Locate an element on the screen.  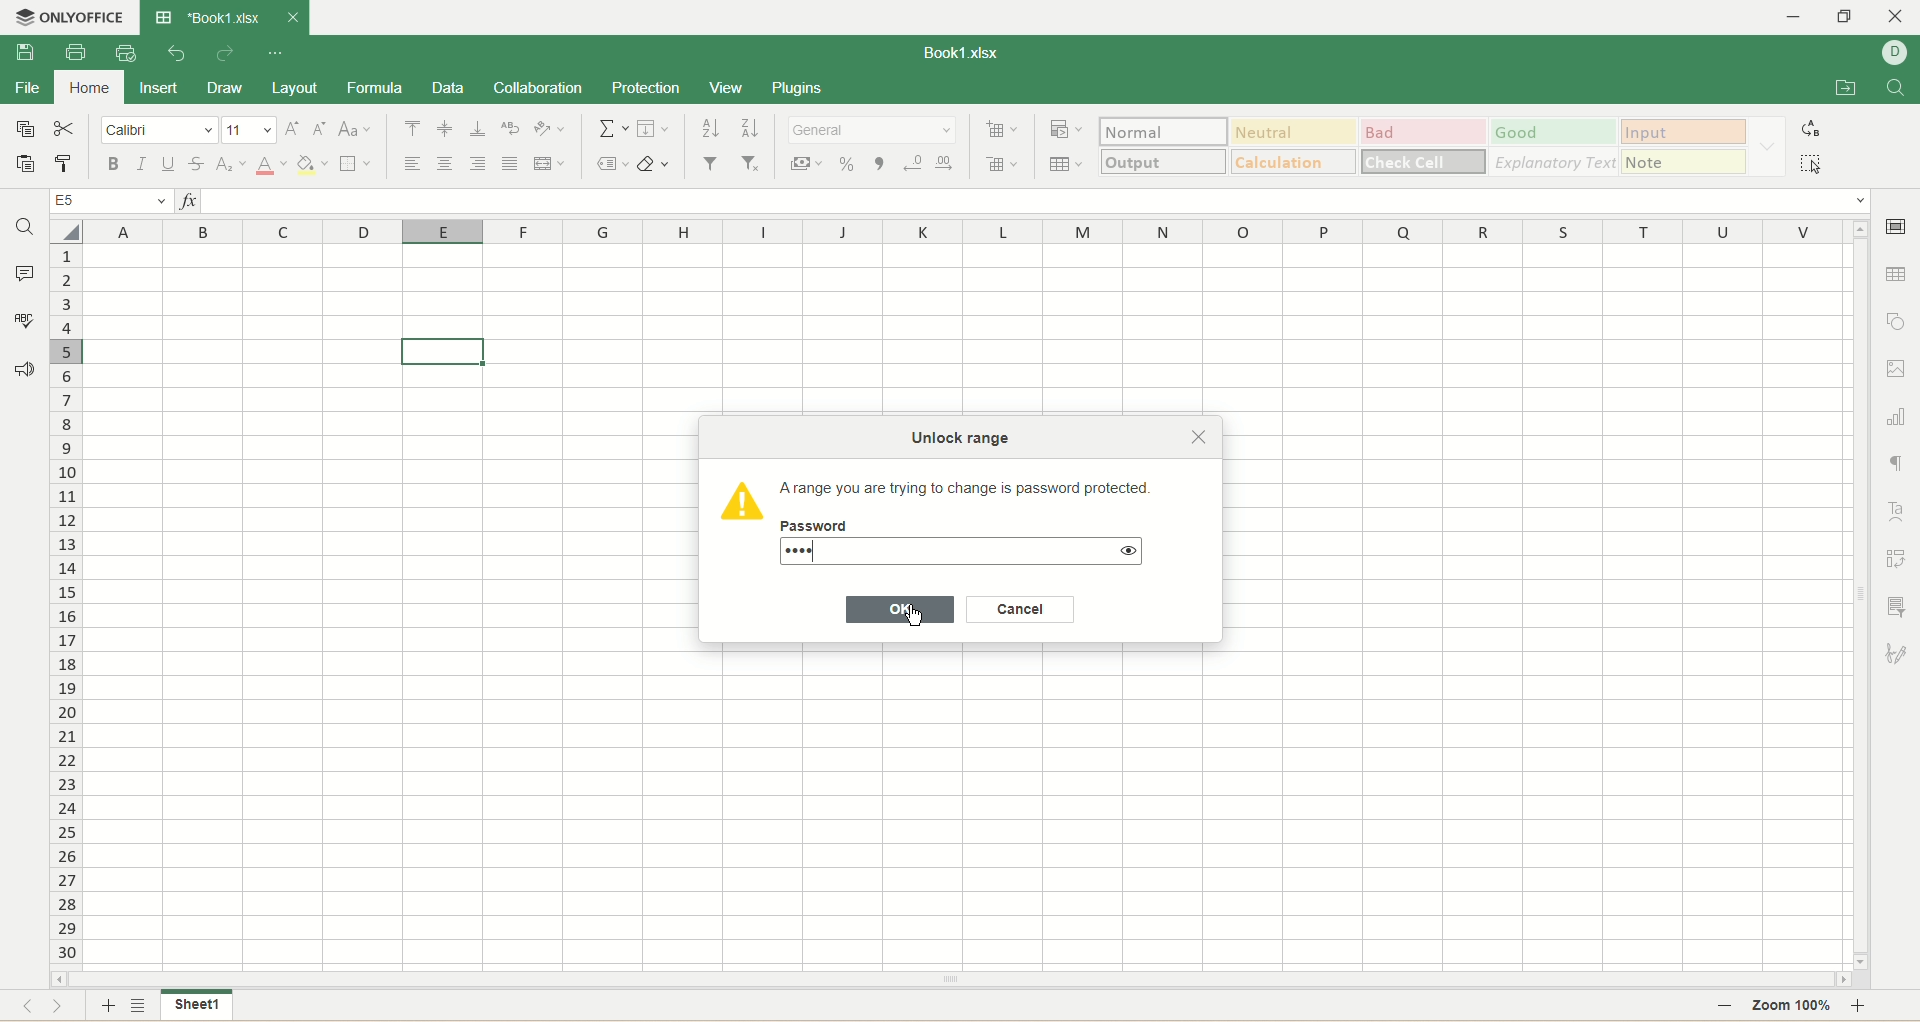
zoom out is located at coordinates (1726, 1007).